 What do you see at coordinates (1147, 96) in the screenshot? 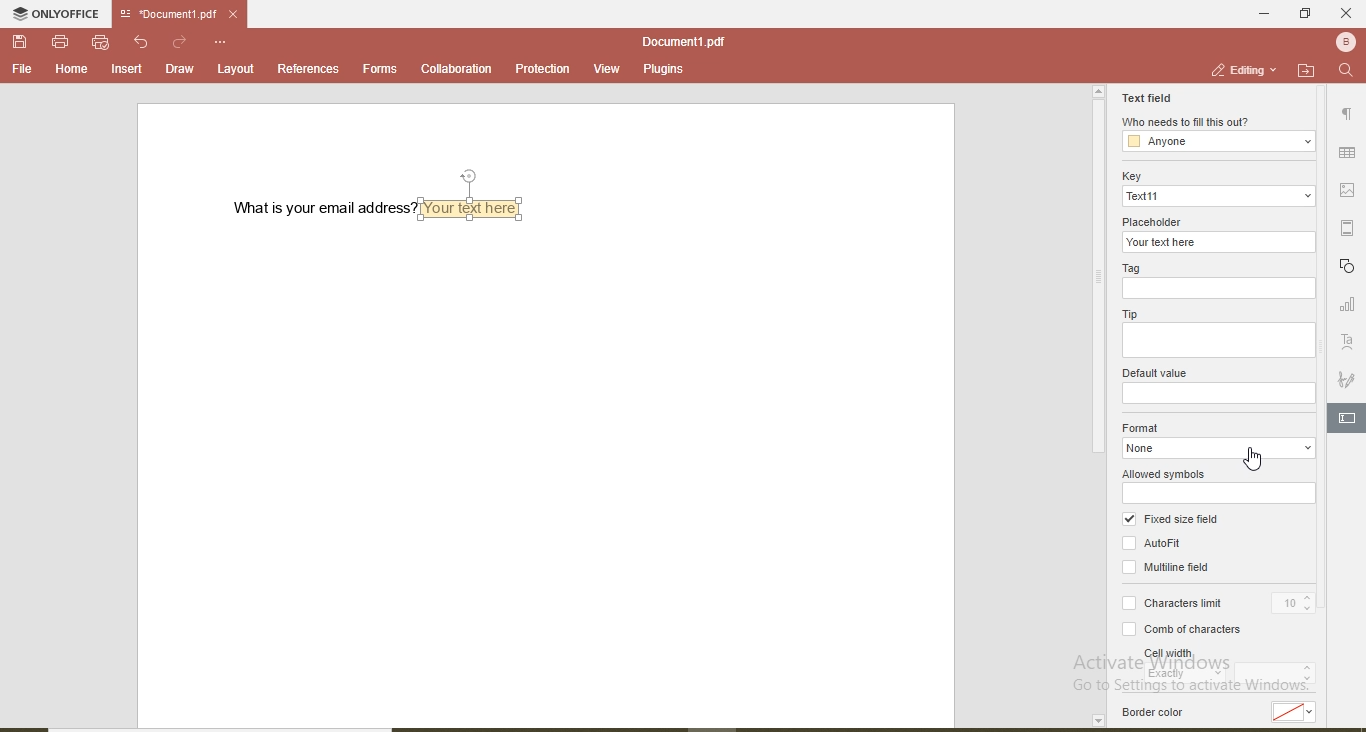
I see `text field ` at bounding box center [1147, 96].